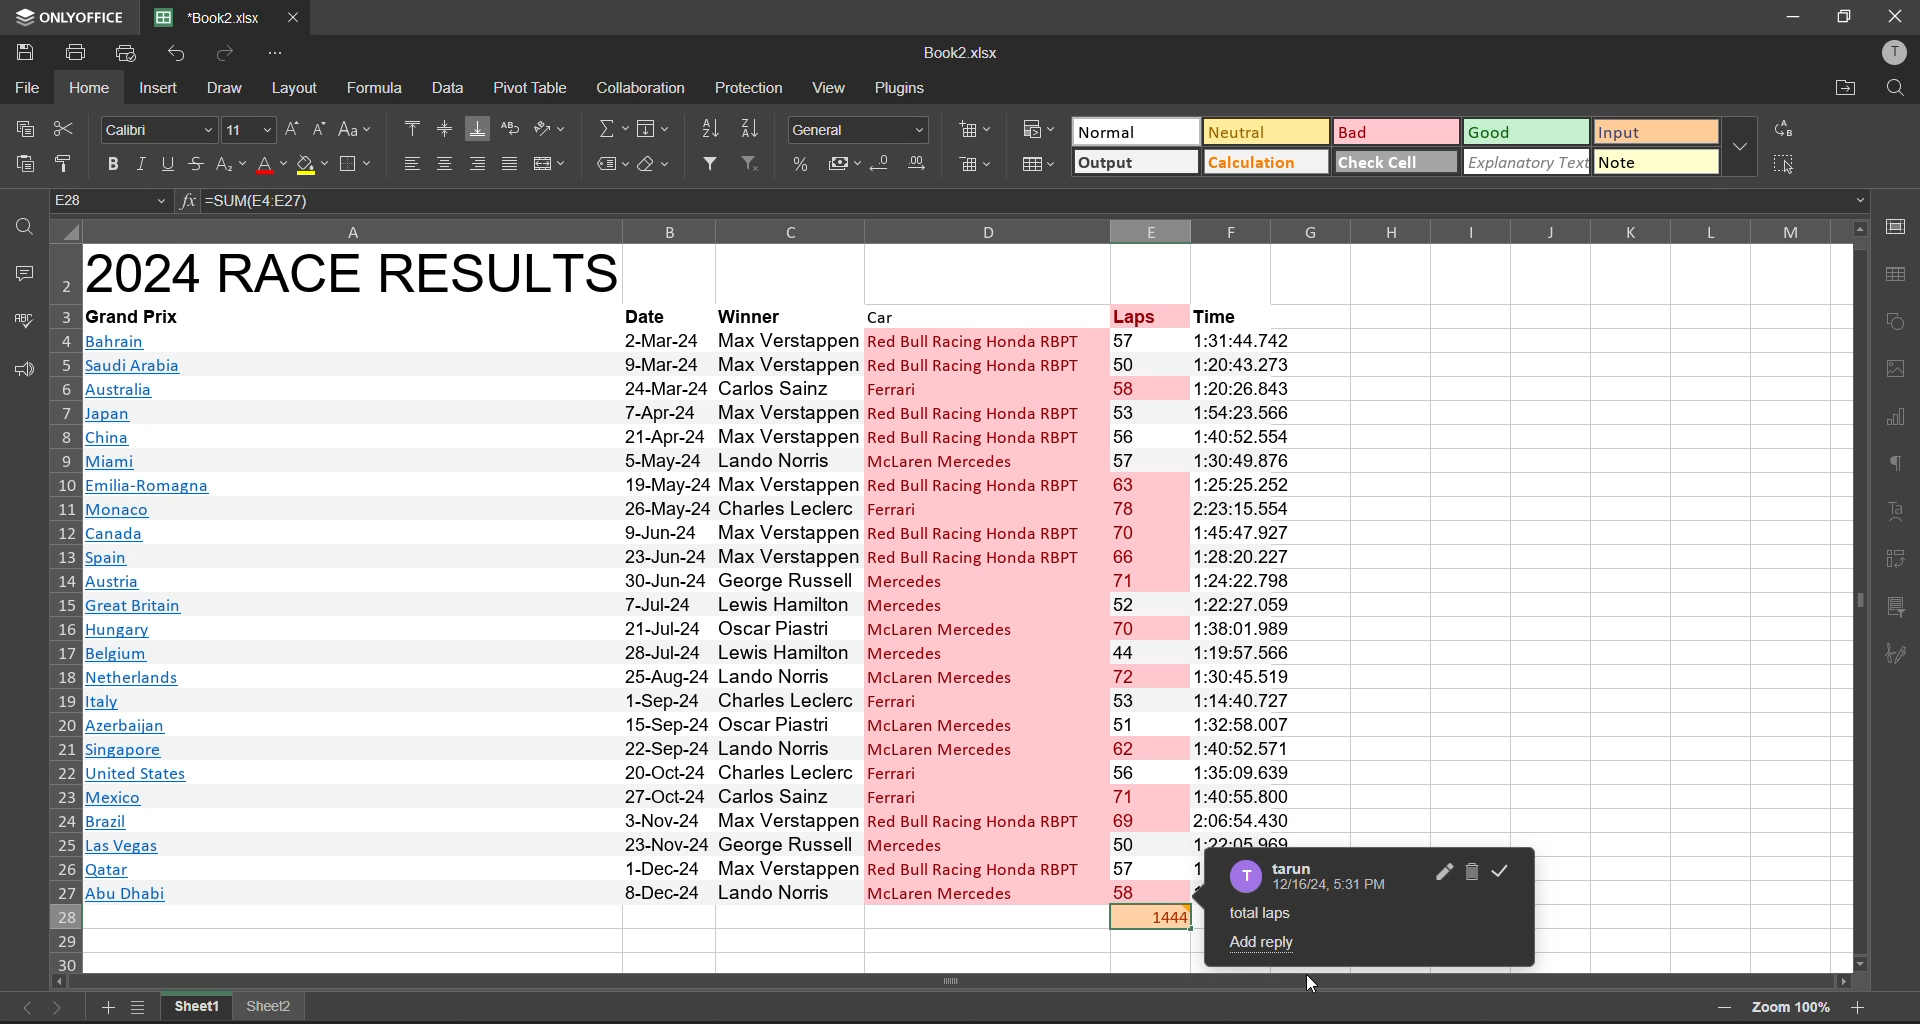 The width and height of the screenshot is (1920, 1024). What do you see at coordinates (515, 127) in the screenshot?
I see `wrap text` at bounding box center [515, 127].